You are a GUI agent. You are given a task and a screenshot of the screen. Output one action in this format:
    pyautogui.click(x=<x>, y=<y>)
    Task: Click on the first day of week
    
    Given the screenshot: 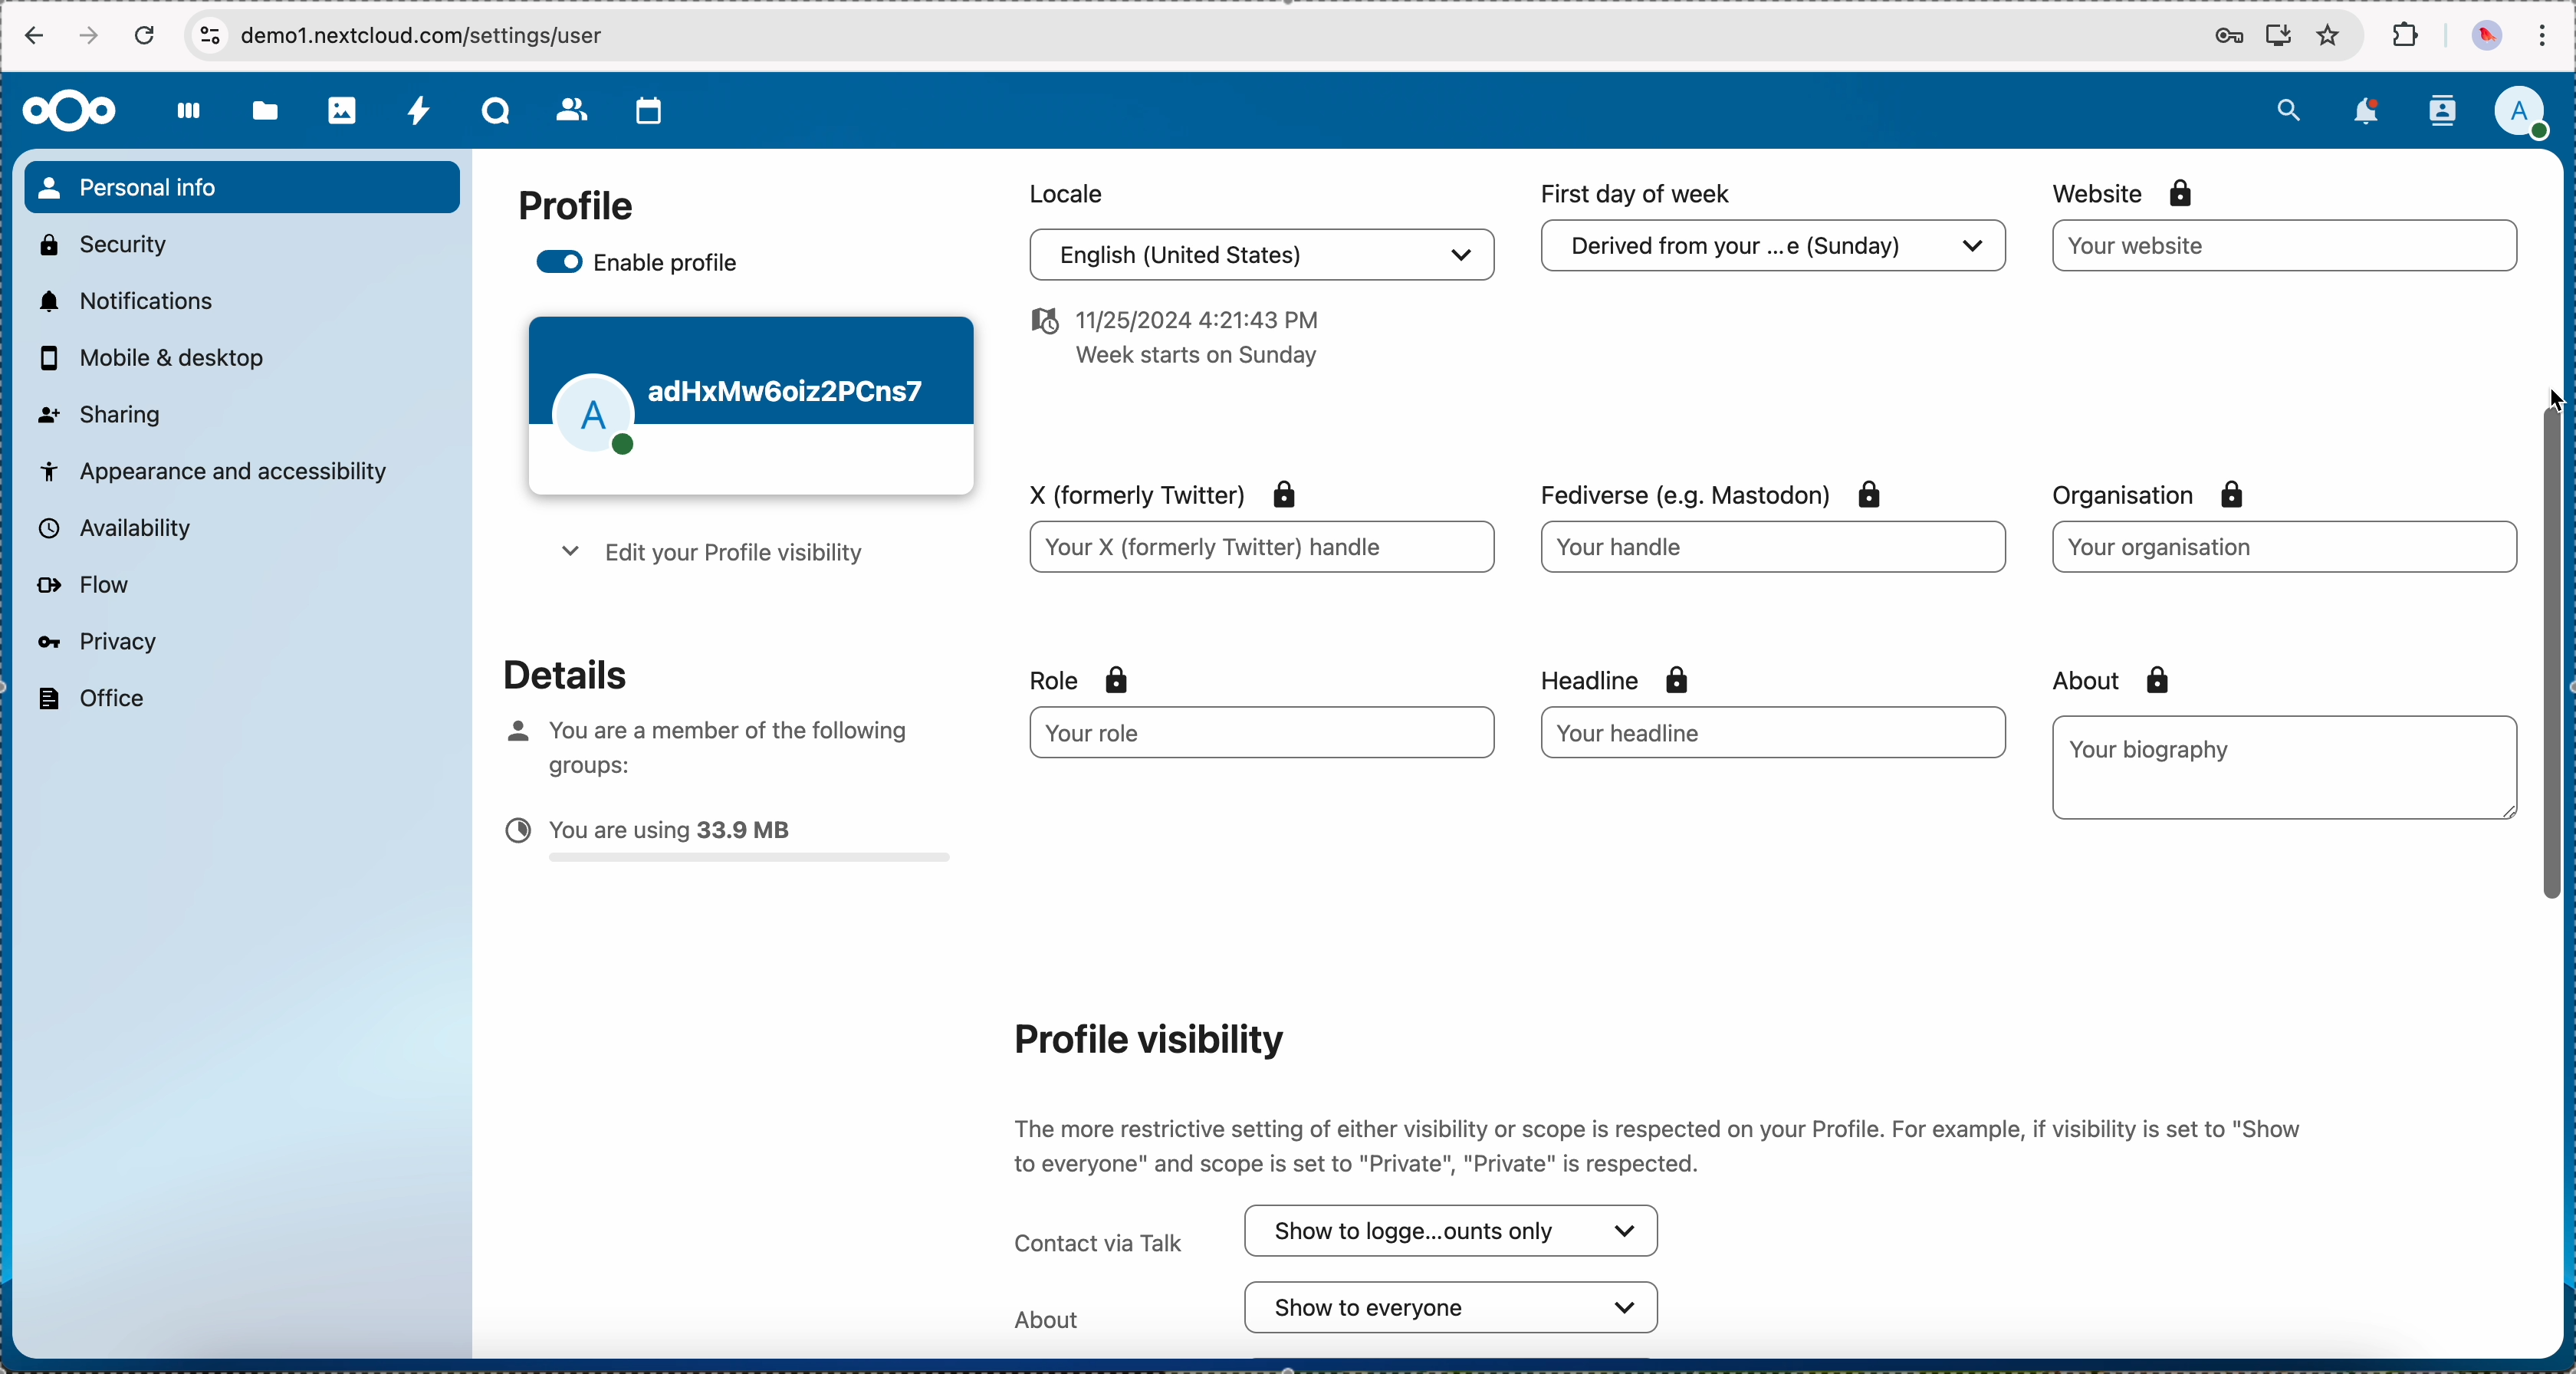 What is the action you would take?
    pyautogui.click(x=1640, y=194)
    